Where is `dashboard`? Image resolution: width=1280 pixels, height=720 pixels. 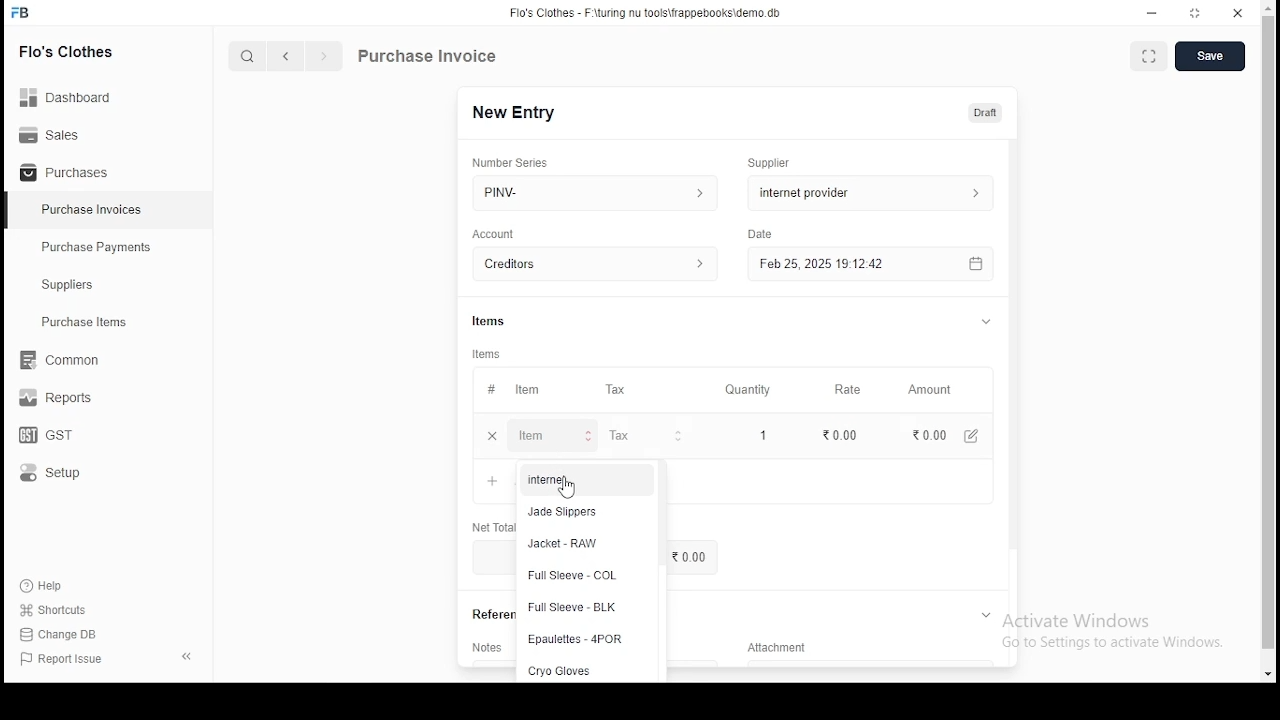
dashboard is located at coordinates (75, 91).